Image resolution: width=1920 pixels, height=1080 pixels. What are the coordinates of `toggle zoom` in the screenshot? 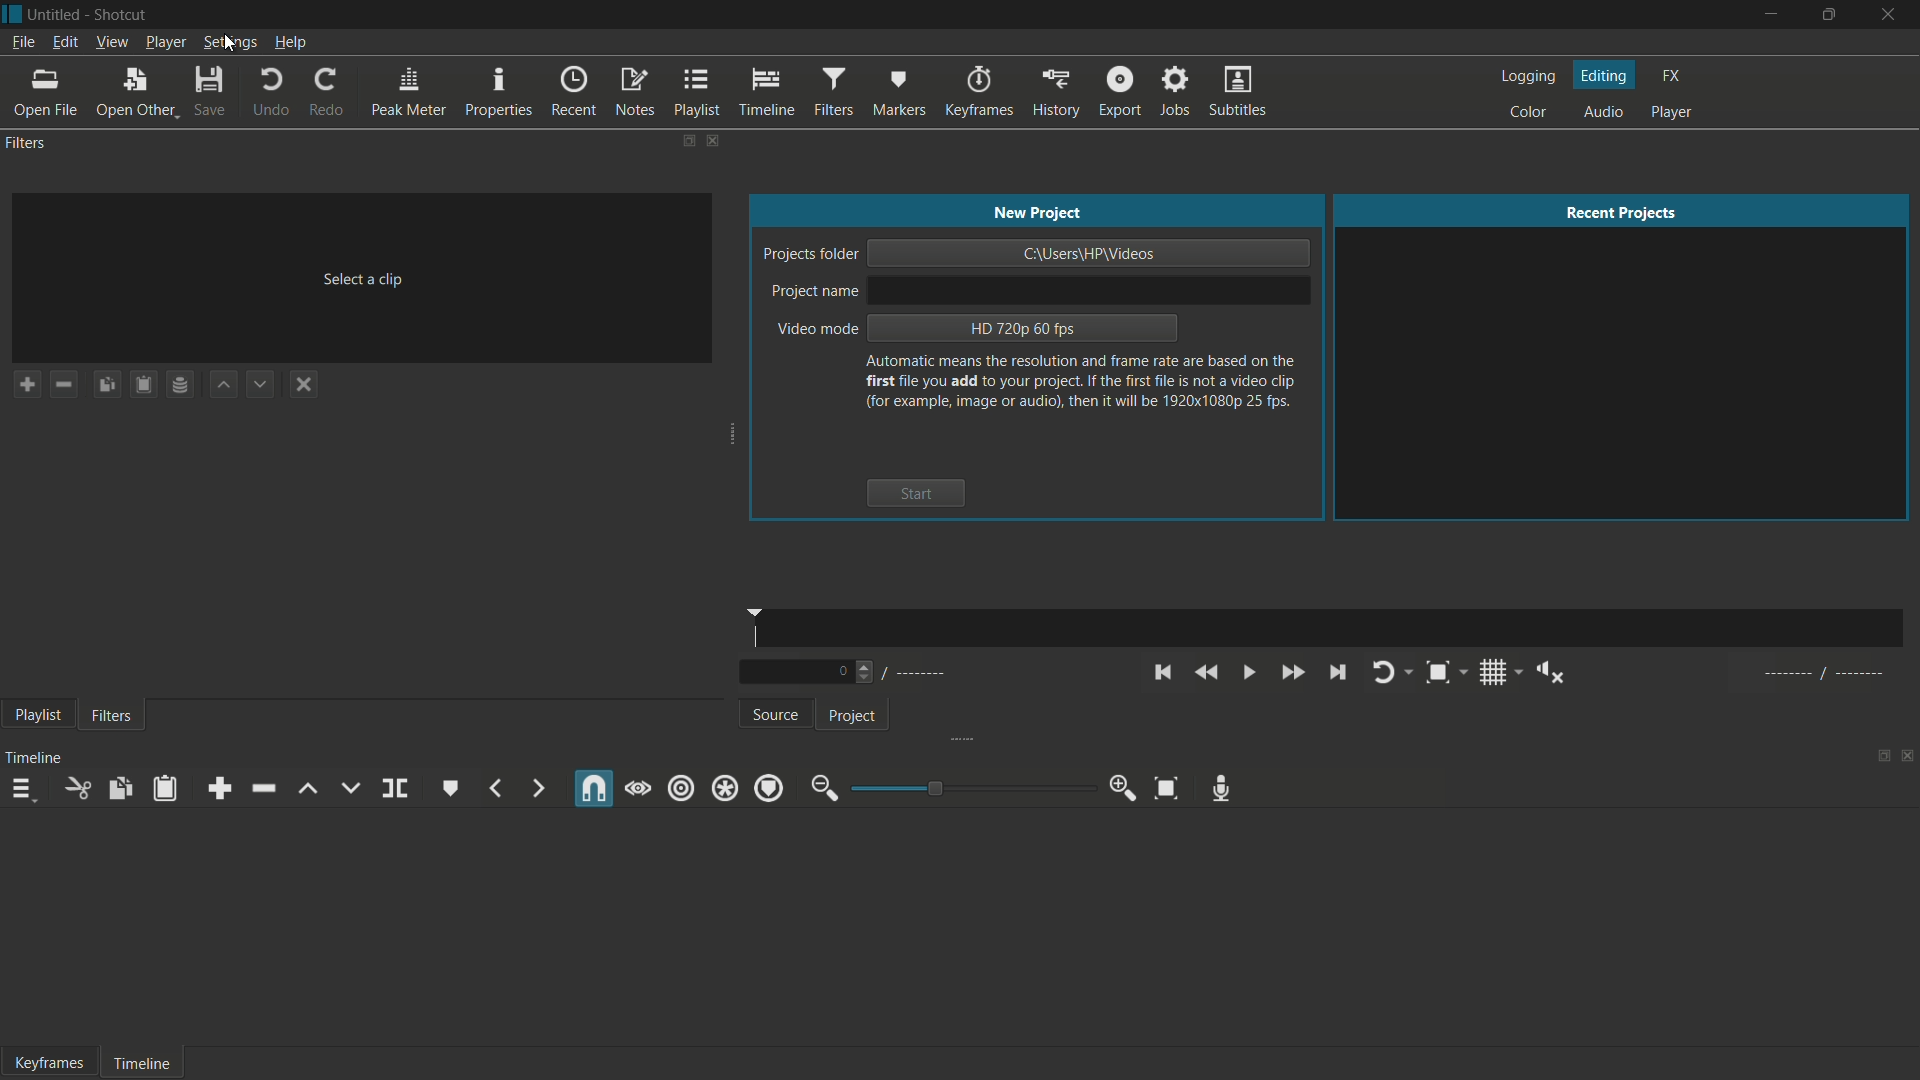 It's located at (1444, 673).